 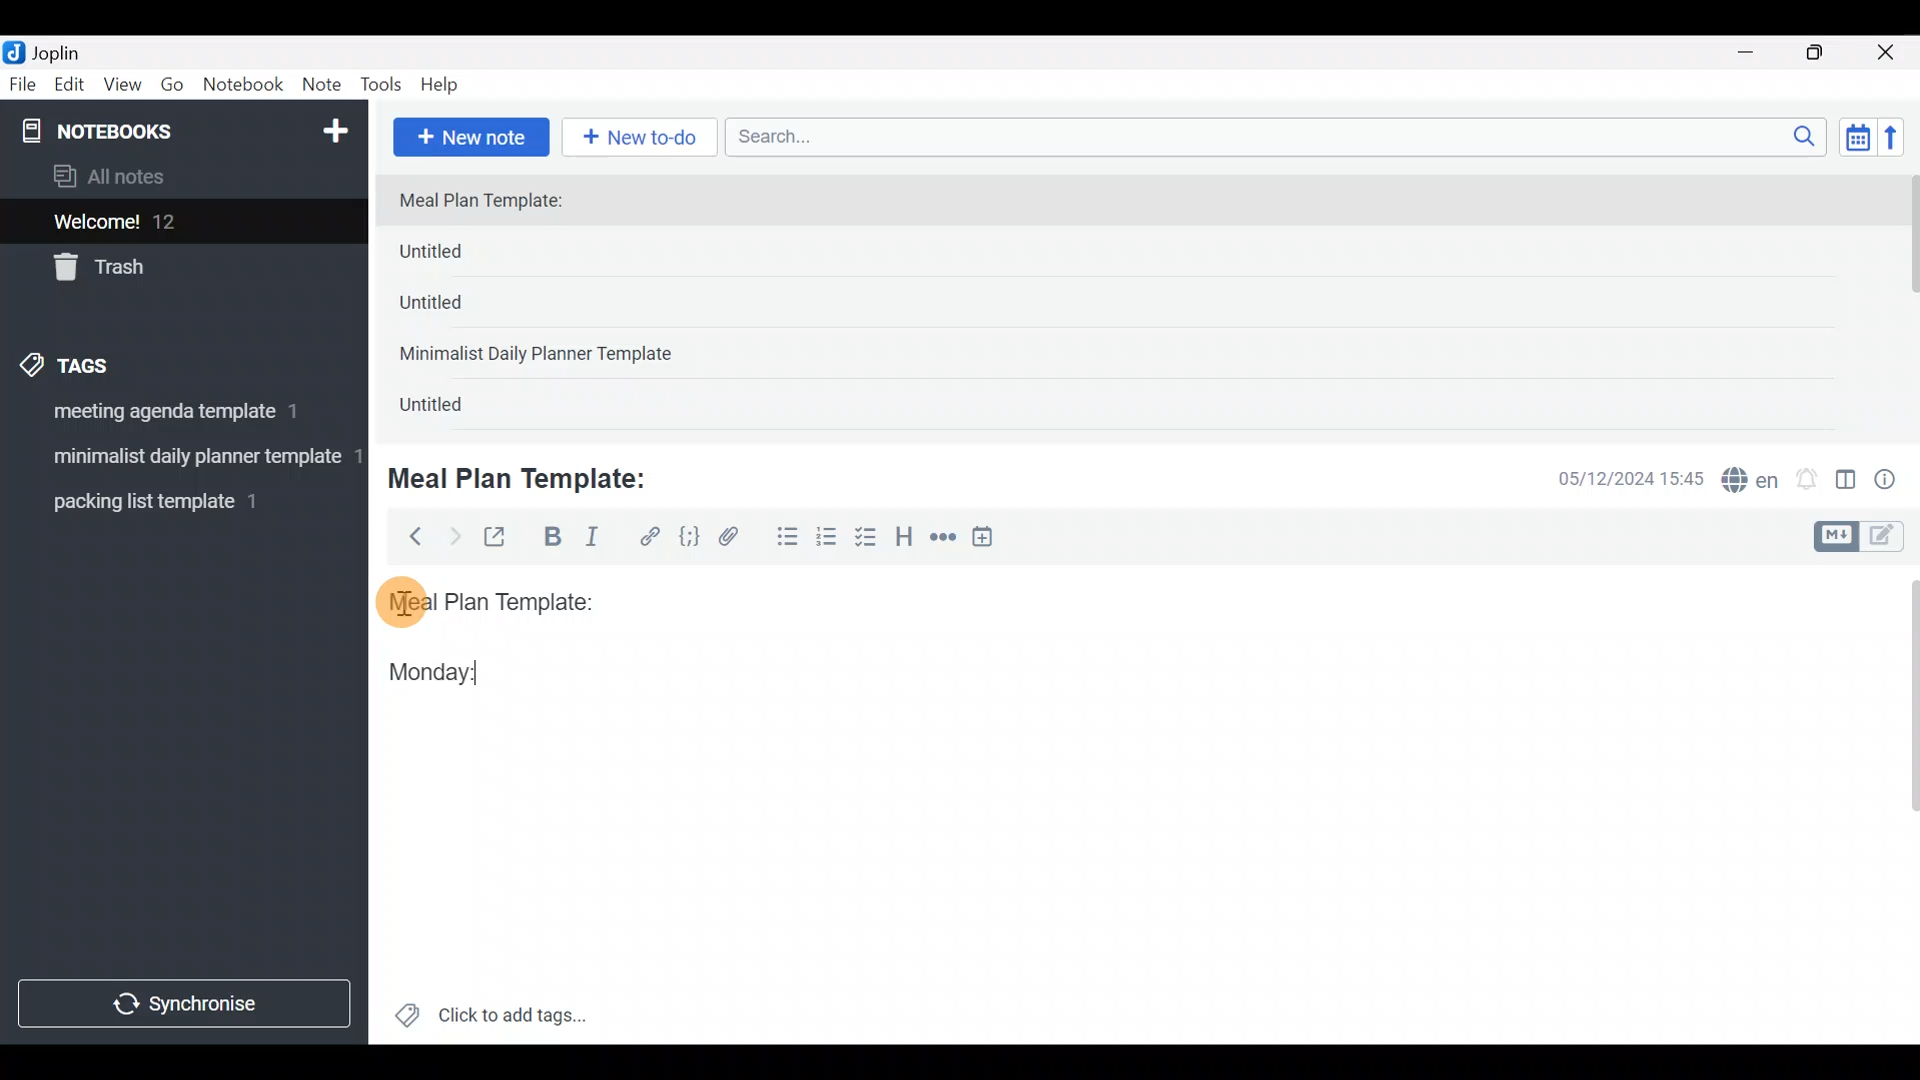 I want to click on Back, so click(x=407, y=535).